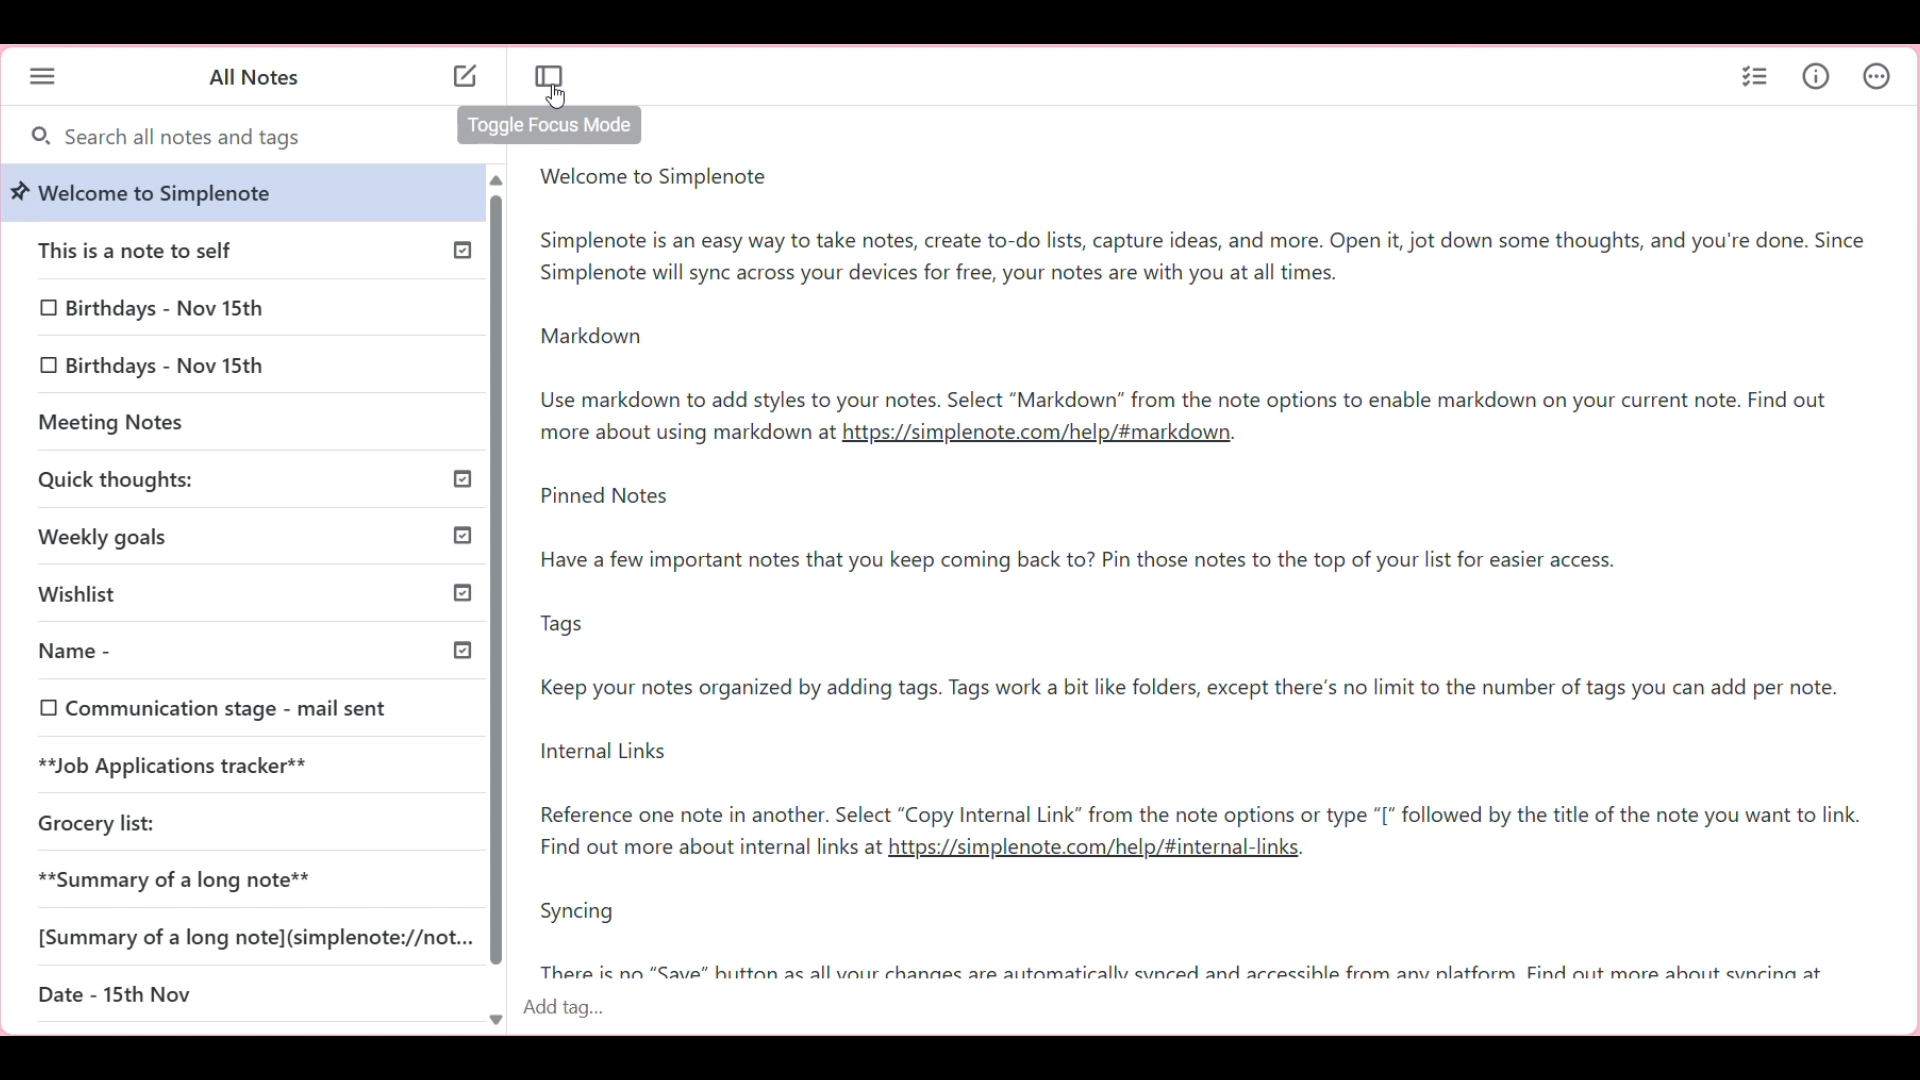  I want to click on Quick thoughts:, so click(201, 476).